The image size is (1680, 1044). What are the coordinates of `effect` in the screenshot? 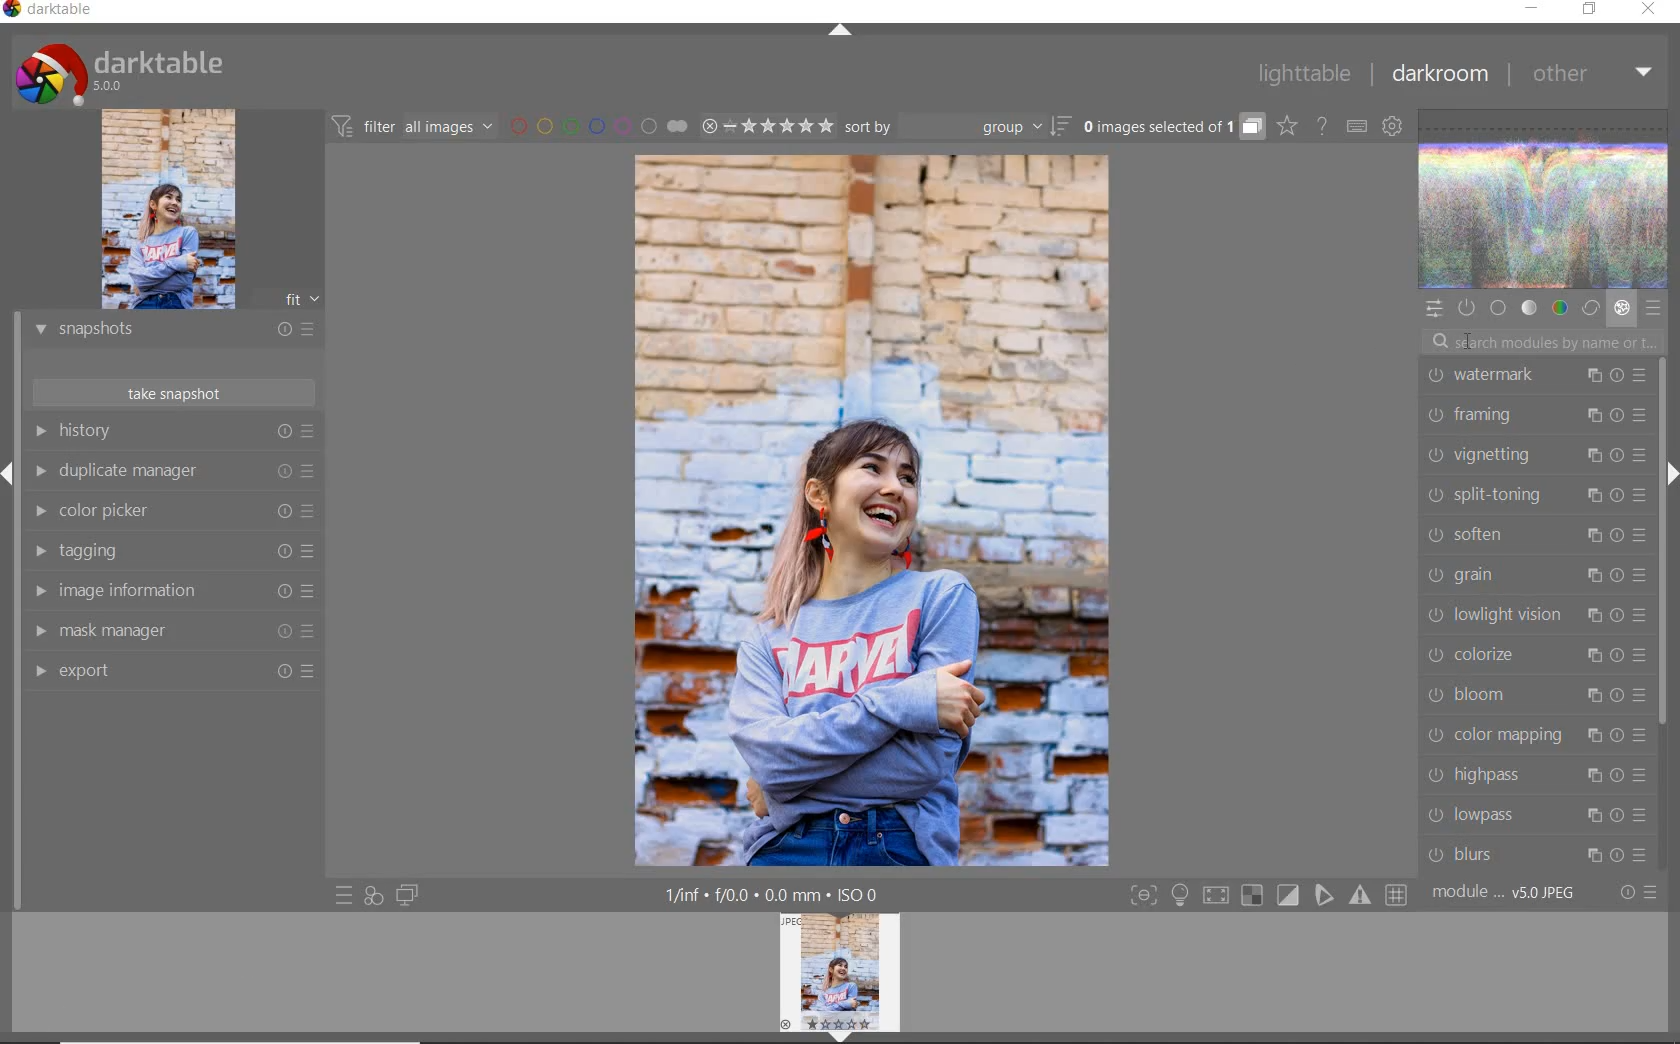 It's located at (1619, 309).